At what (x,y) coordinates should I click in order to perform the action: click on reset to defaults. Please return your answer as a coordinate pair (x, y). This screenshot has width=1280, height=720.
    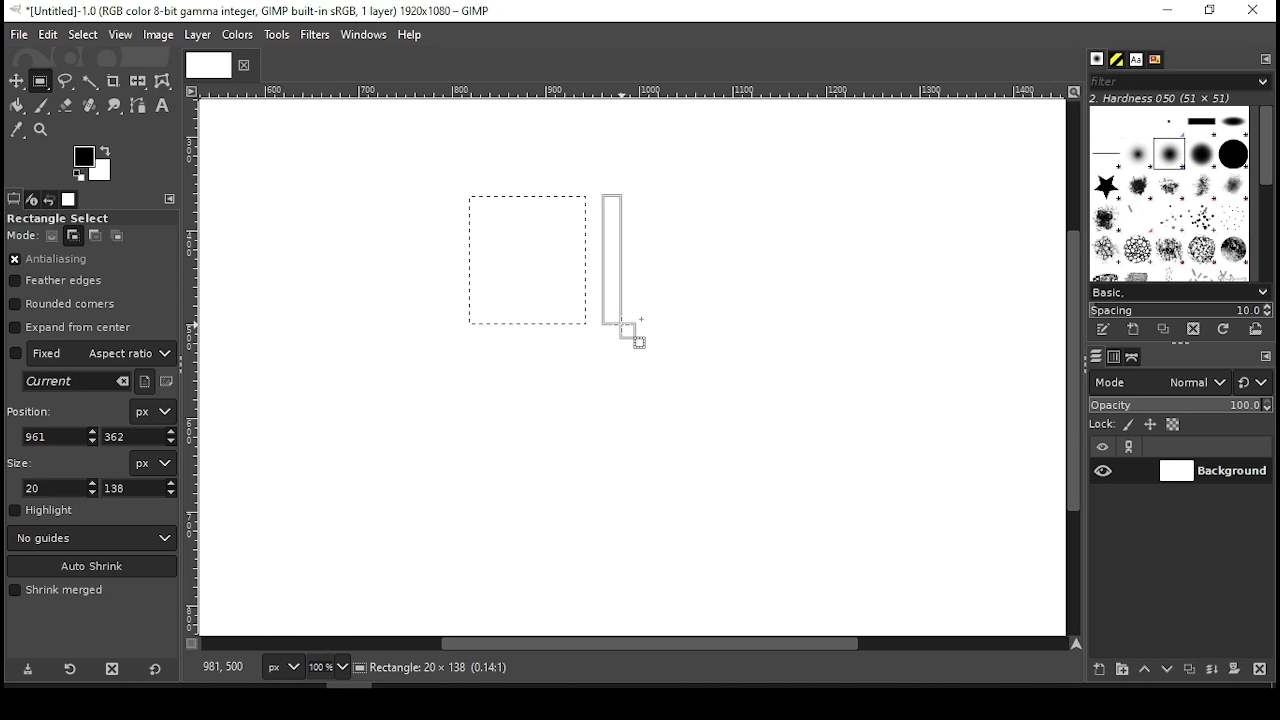
    Looking at the image, I should click on (156, 670).